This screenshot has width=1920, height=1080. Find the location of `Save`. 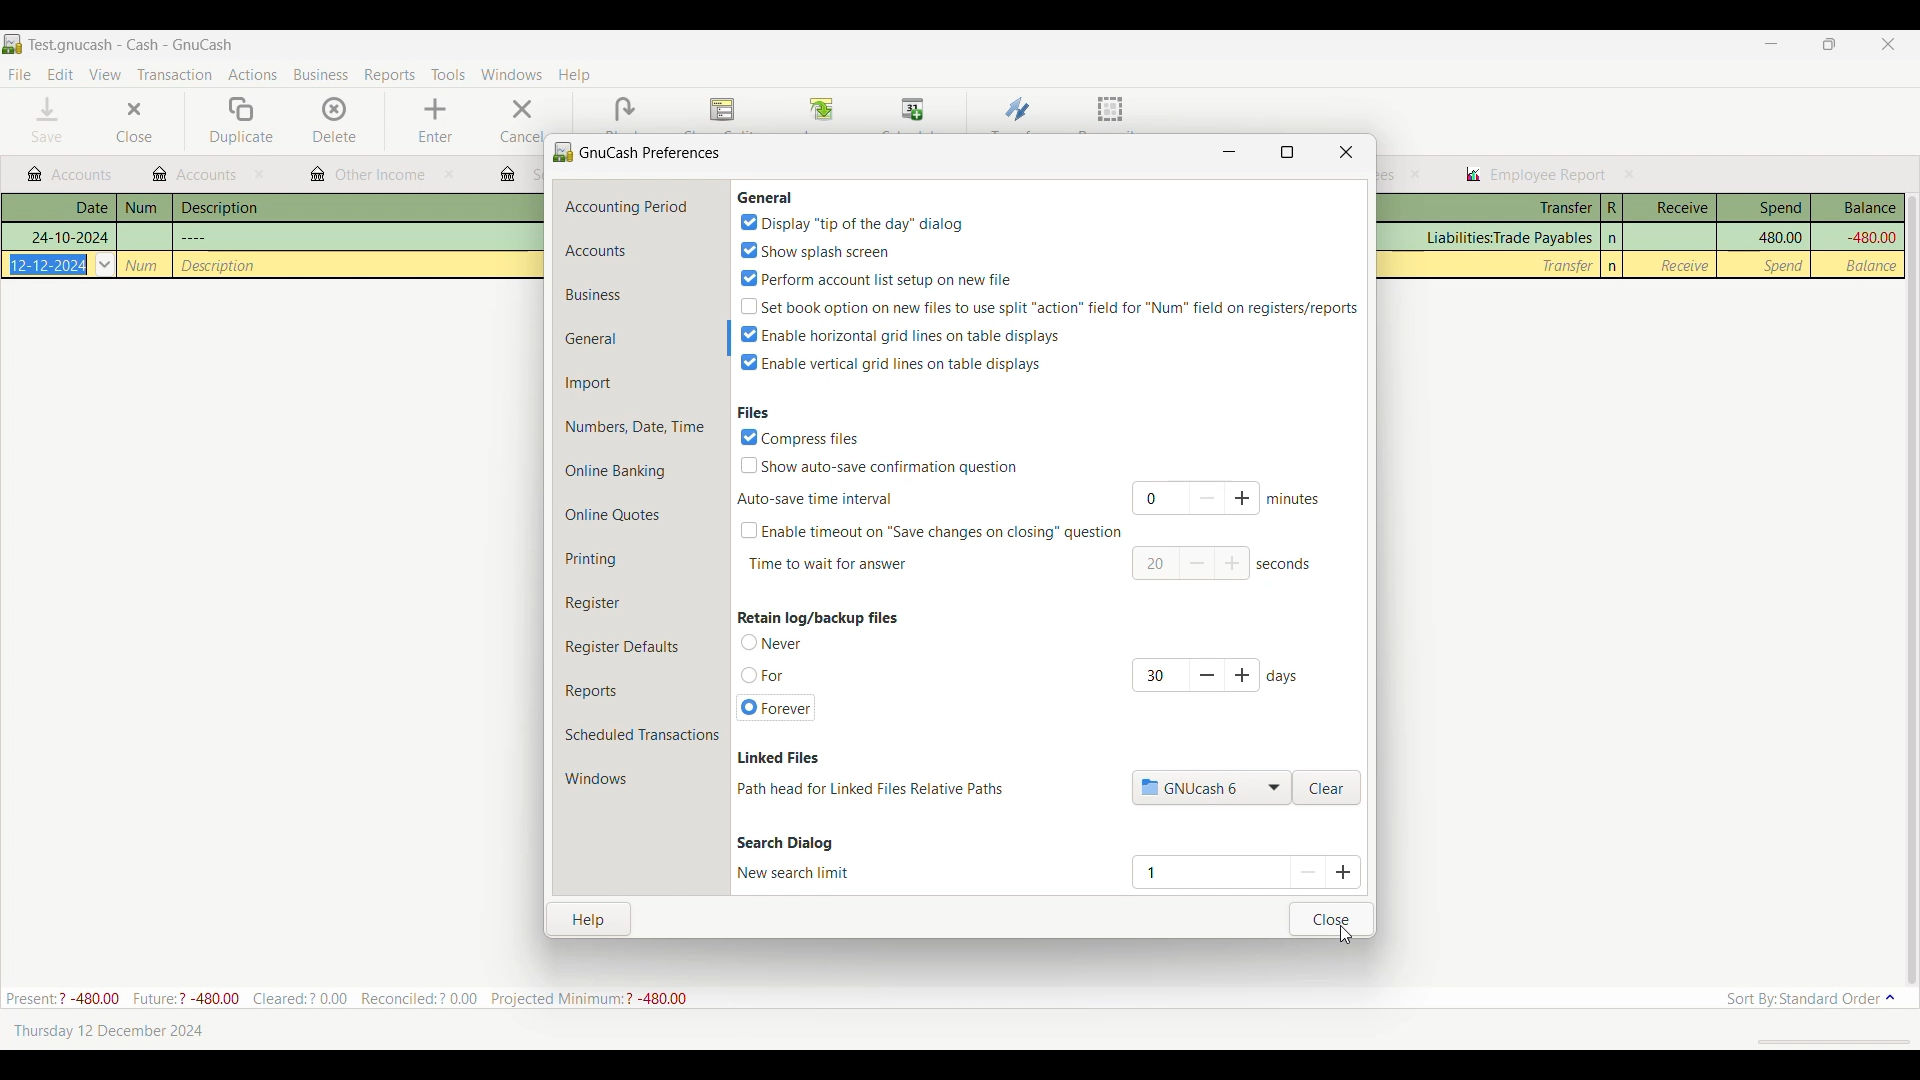

Save is located at coordinates (48, 119).